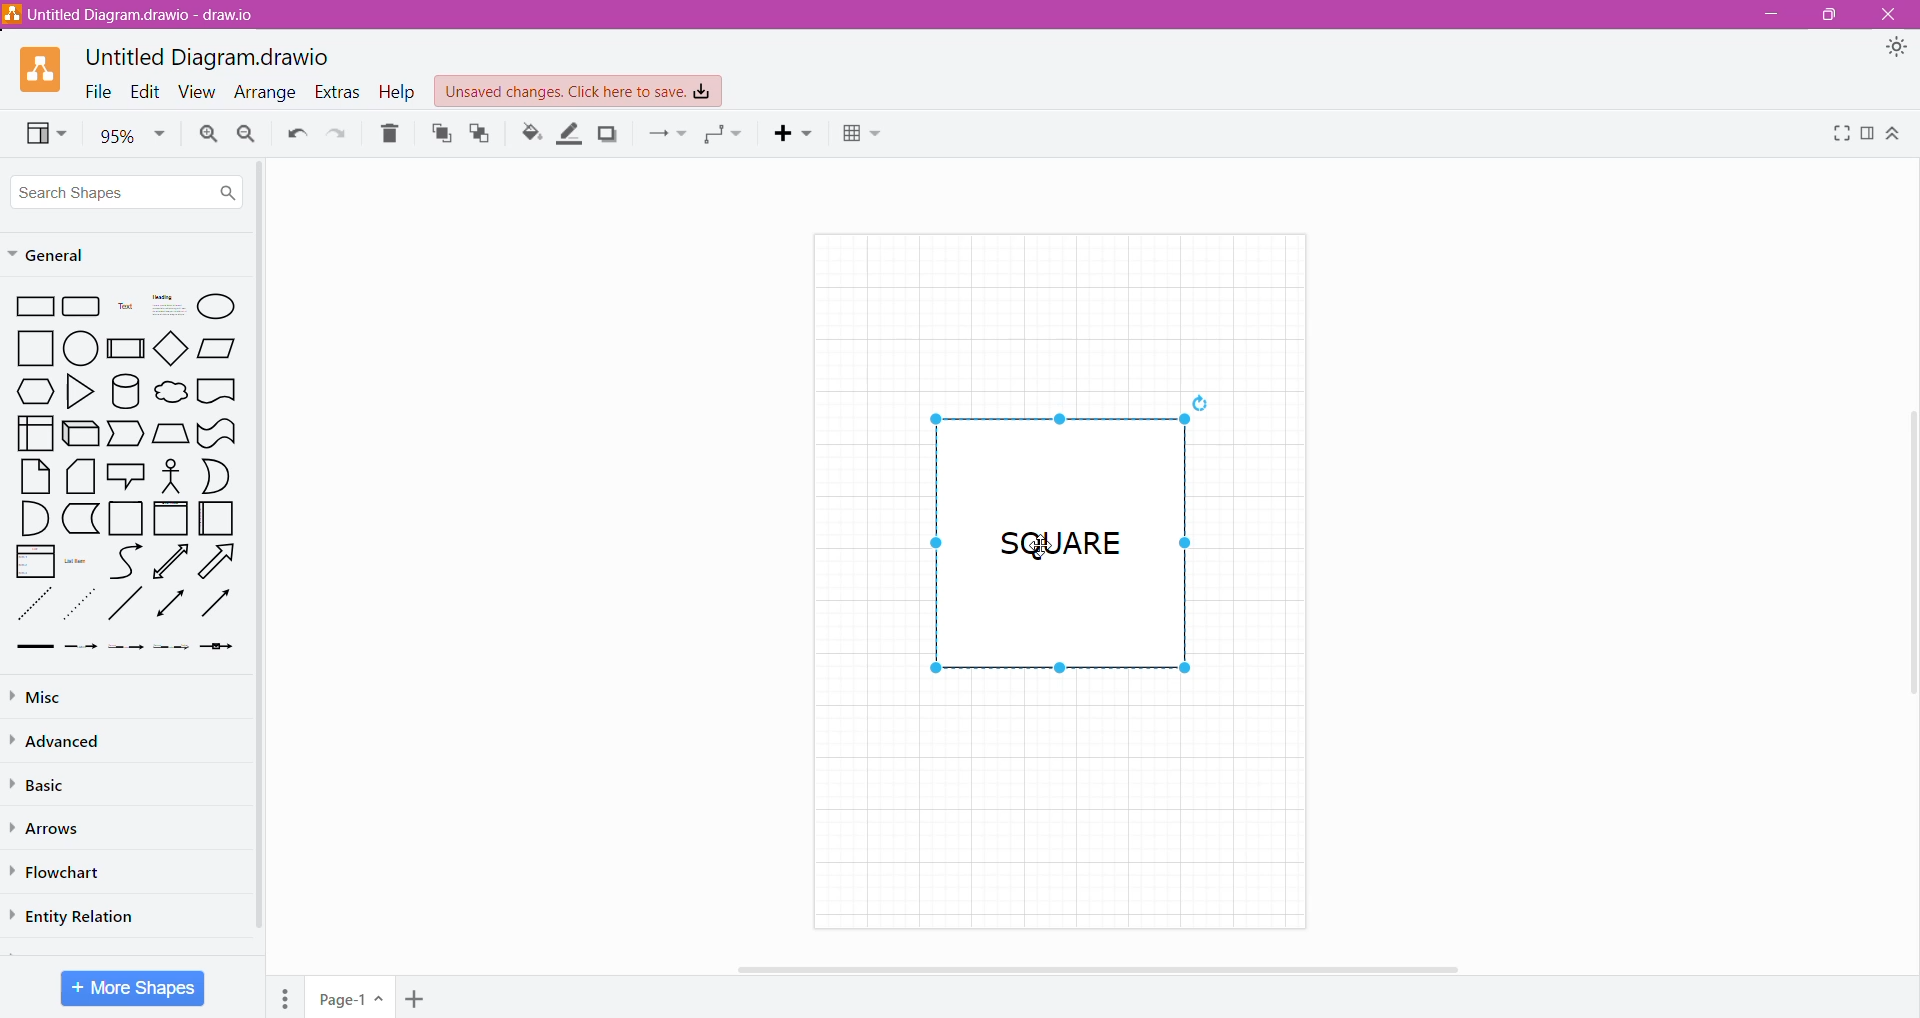 Image resolution: width=1920 pixels, height=1018 pixels. Describe the element at coordinates (125, 562) in the screenshot. I see `Curved Line ` at that location.